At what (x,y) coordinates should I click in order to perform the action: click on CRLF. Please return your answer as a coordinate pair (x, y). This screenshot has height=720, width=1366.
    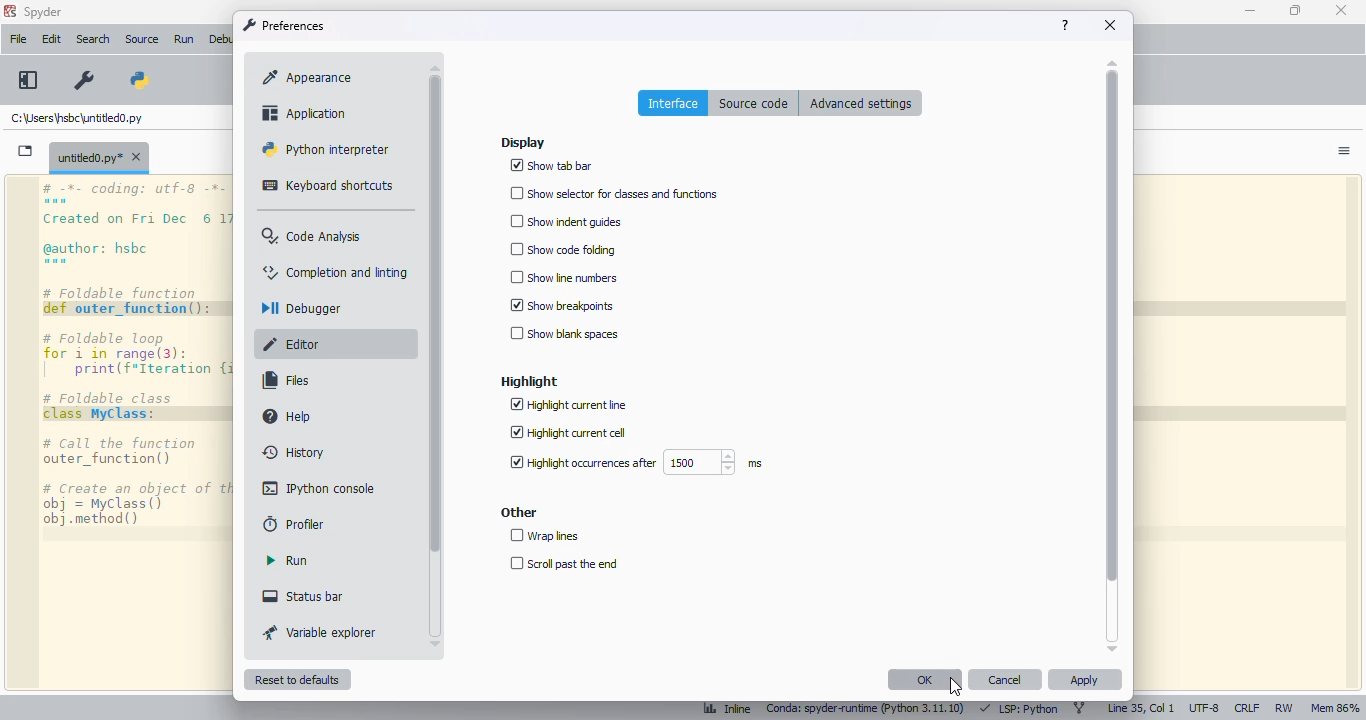
    Looking at the image, I should click on (1246, 707).